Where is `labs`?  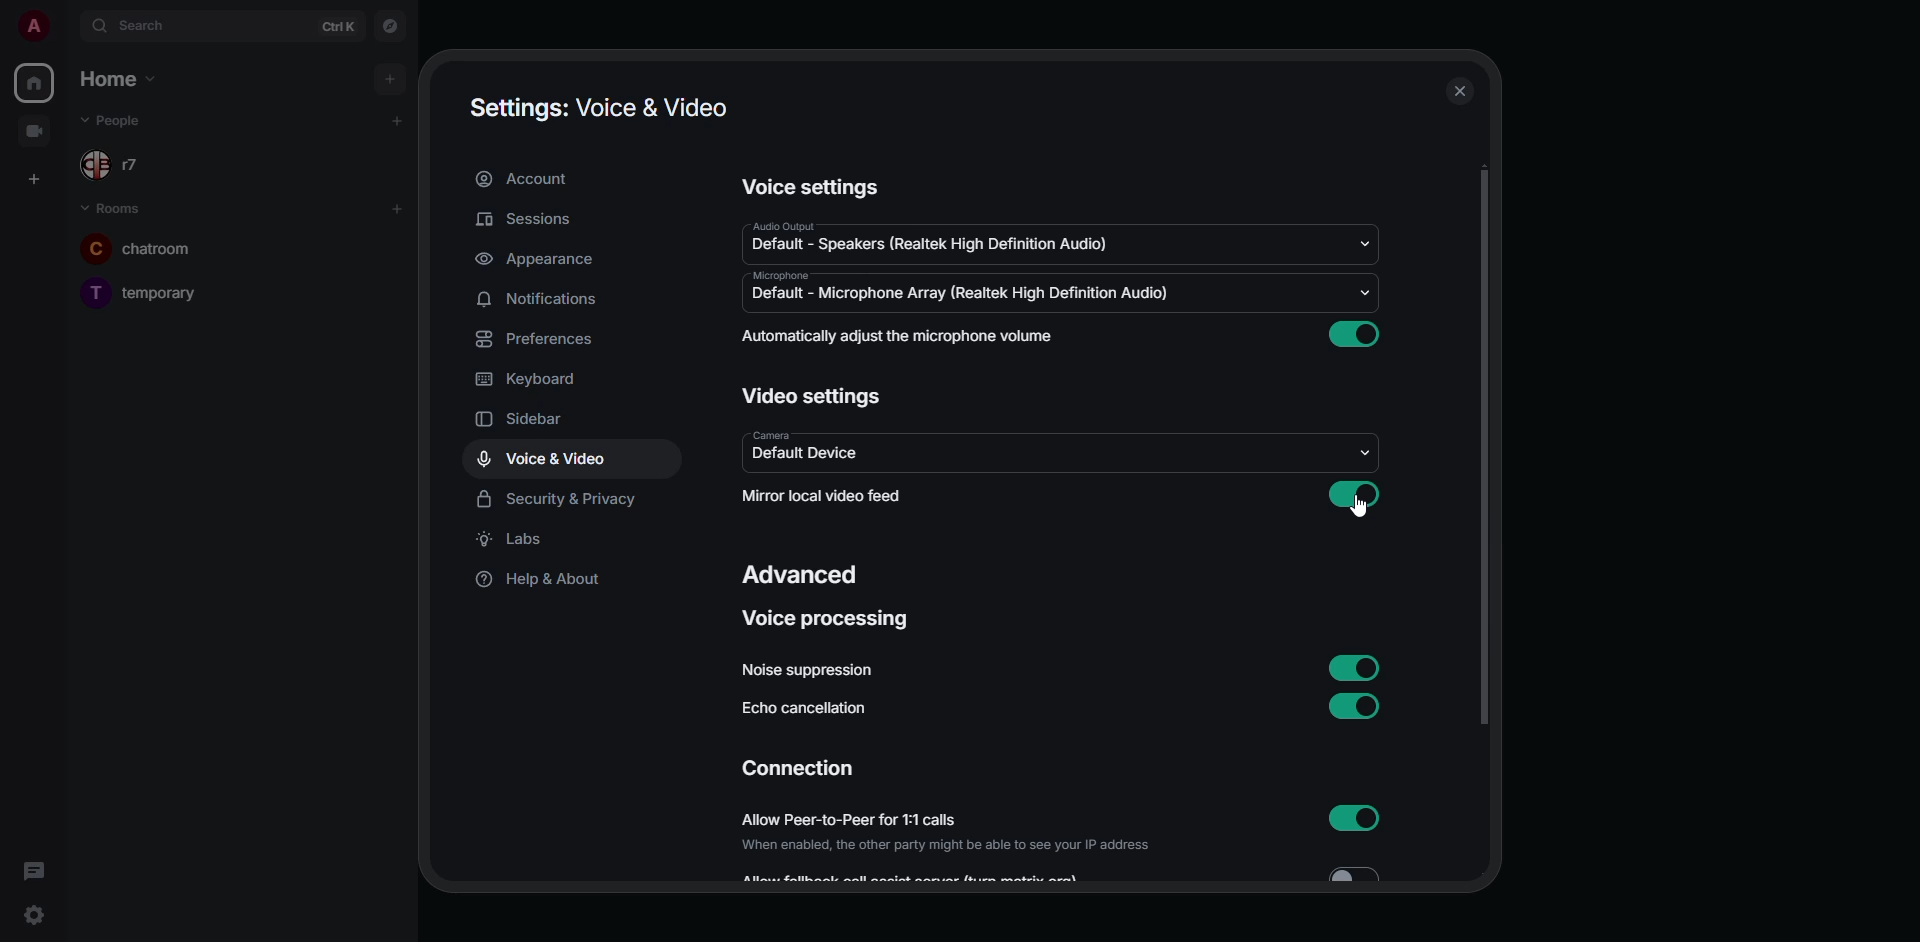 labs is located at coordinates (520, 541).